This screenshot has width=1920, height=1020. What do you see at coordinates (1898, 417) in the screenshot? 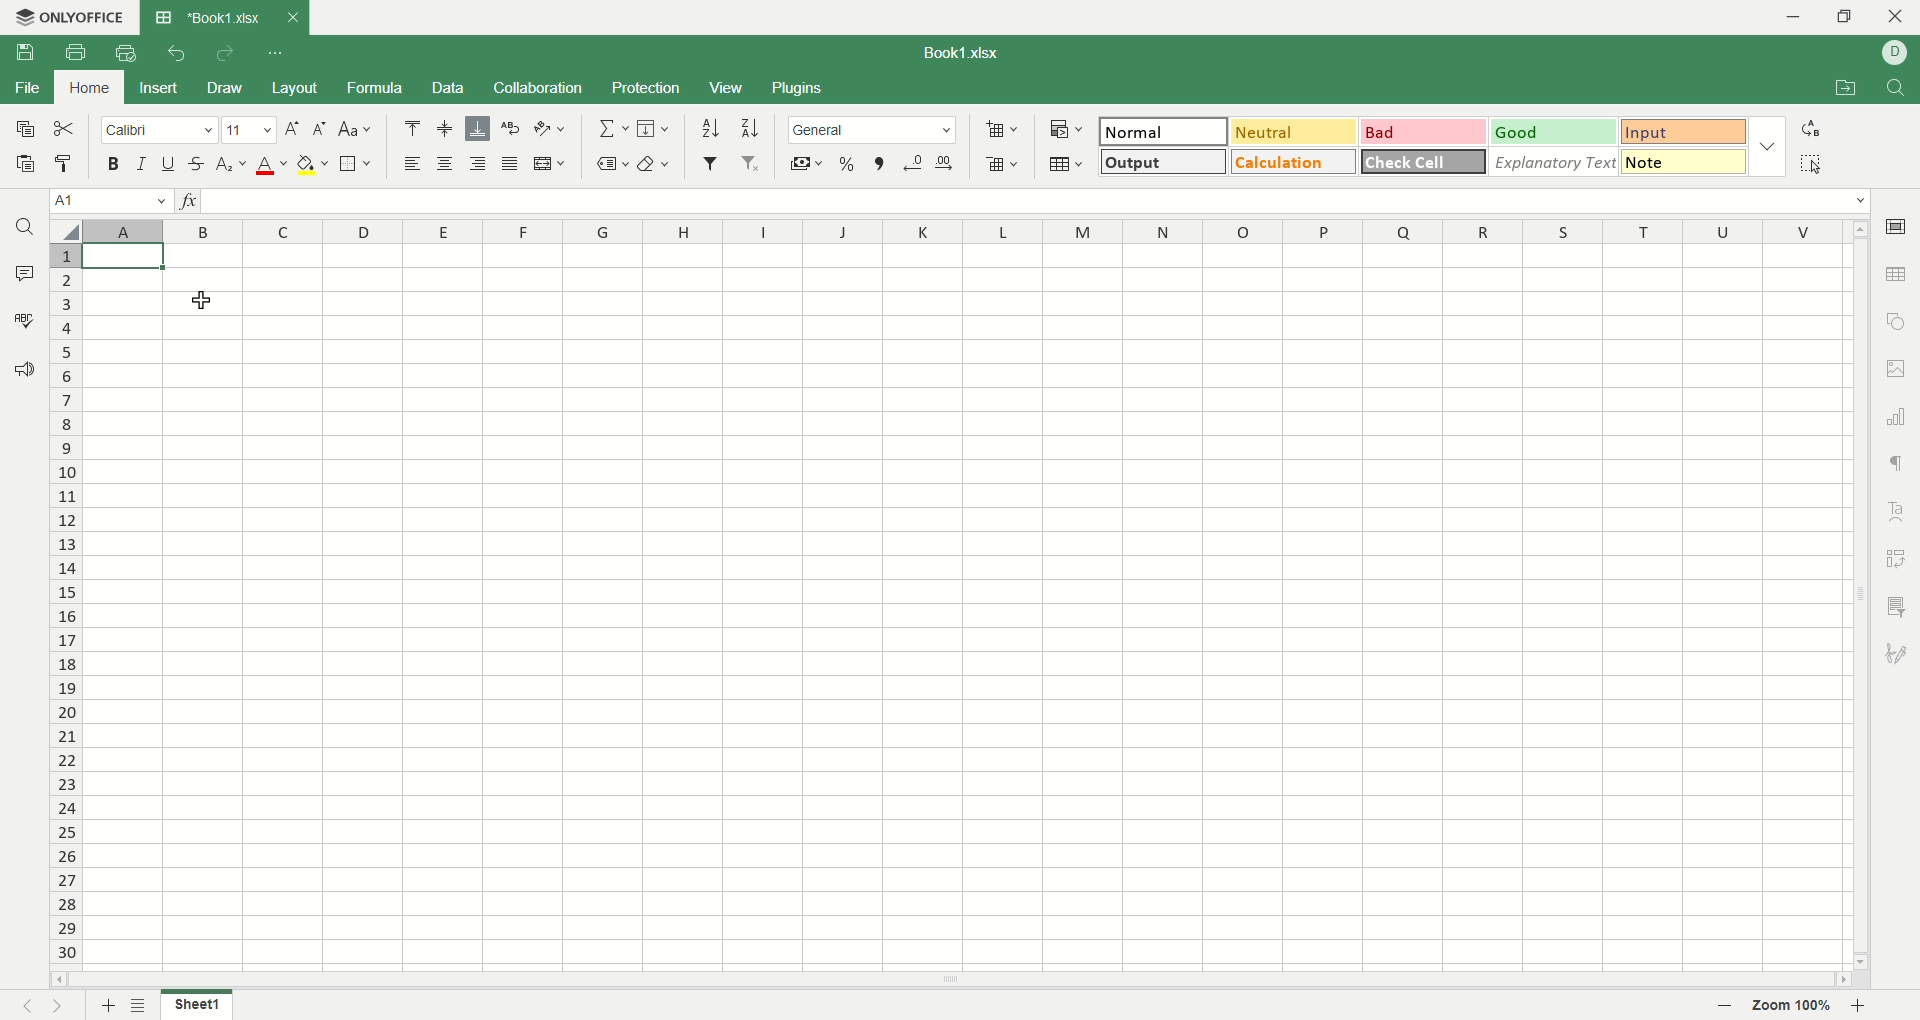
I see `chart settings` at bounding box center [1898, 417].